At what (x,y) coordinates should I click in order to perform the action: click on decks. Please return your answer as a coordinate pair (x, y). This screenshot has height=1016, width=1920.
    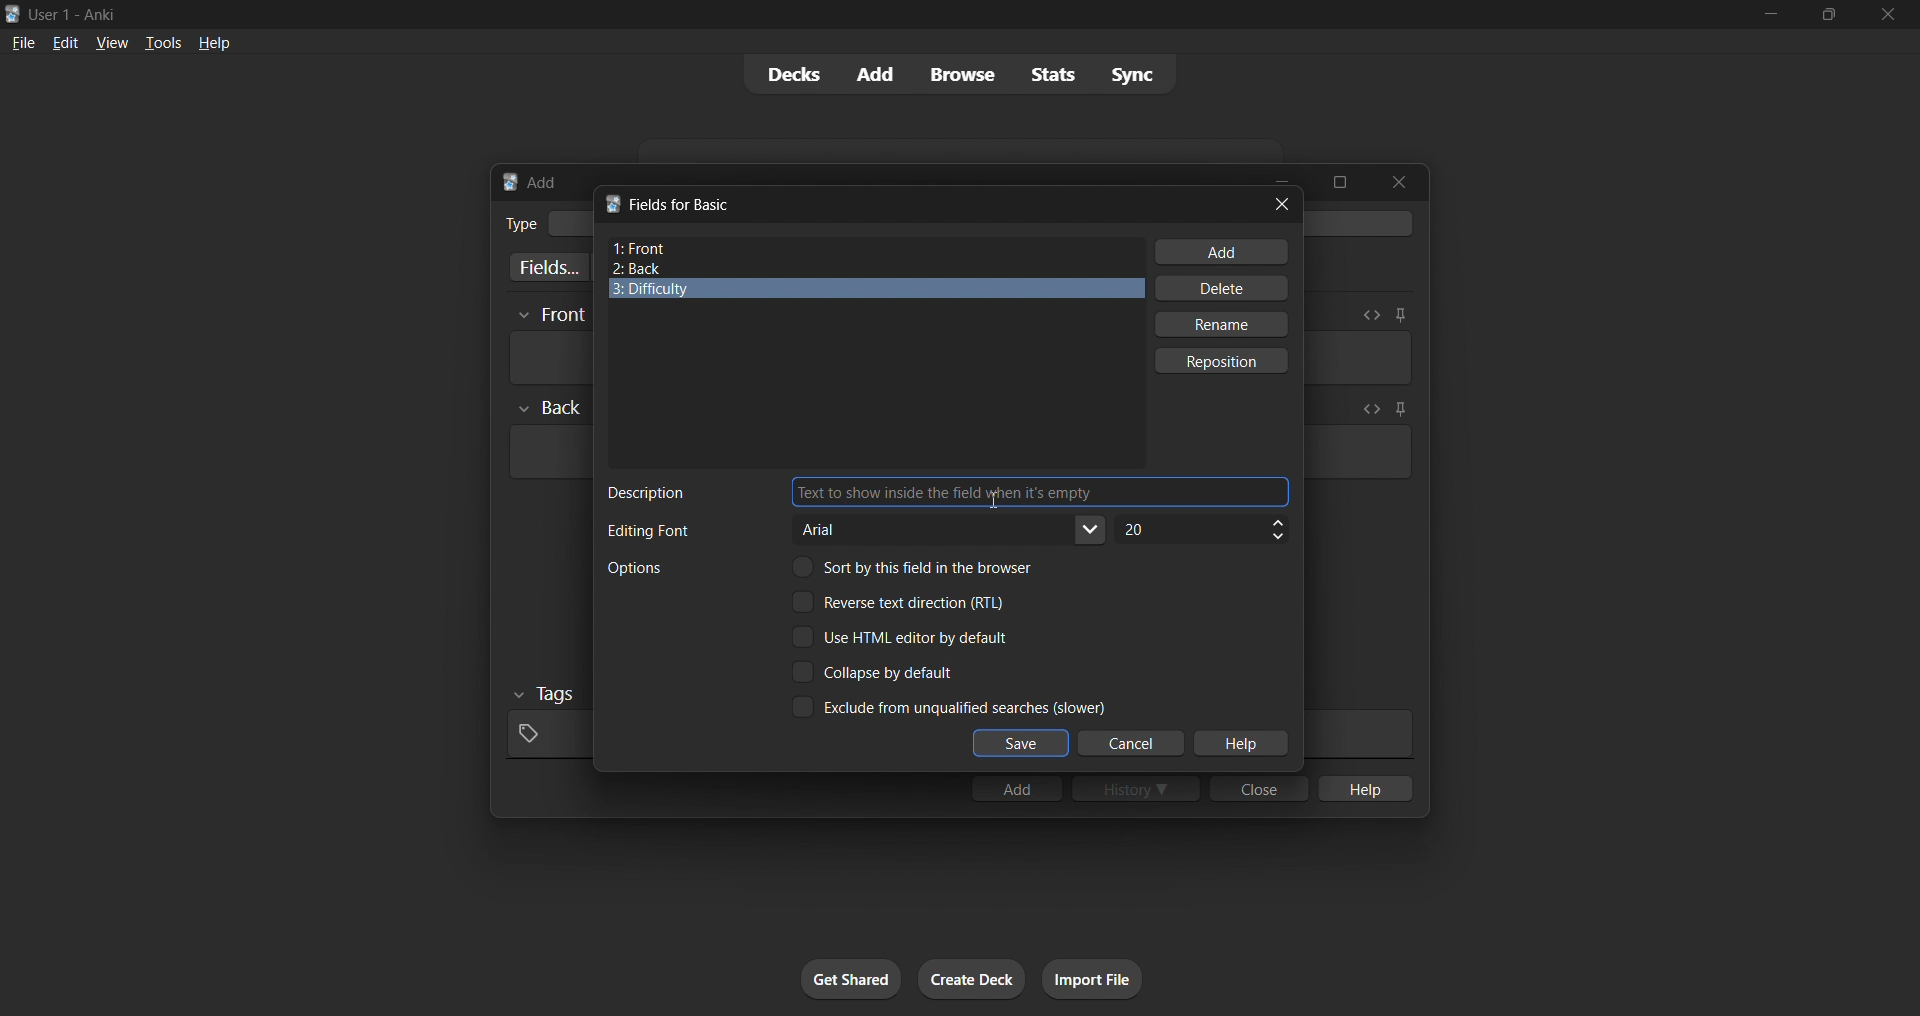
    Looking at the image, I should click on (791, 75).